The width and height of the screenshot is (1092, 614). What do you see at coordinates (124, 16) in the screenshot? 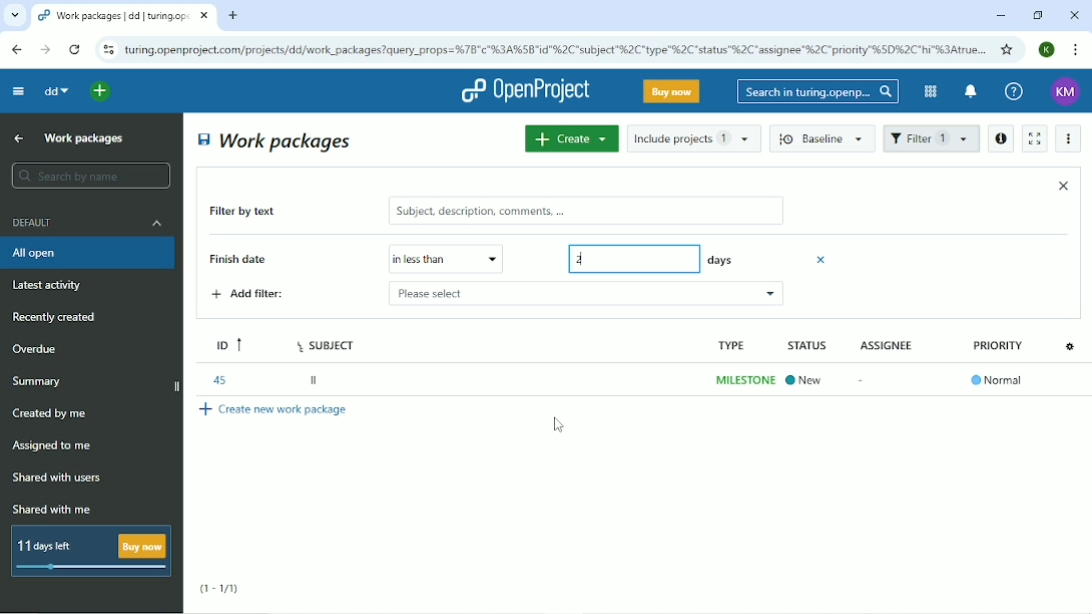
I see `Current tab` at bounding box center [124, 16].